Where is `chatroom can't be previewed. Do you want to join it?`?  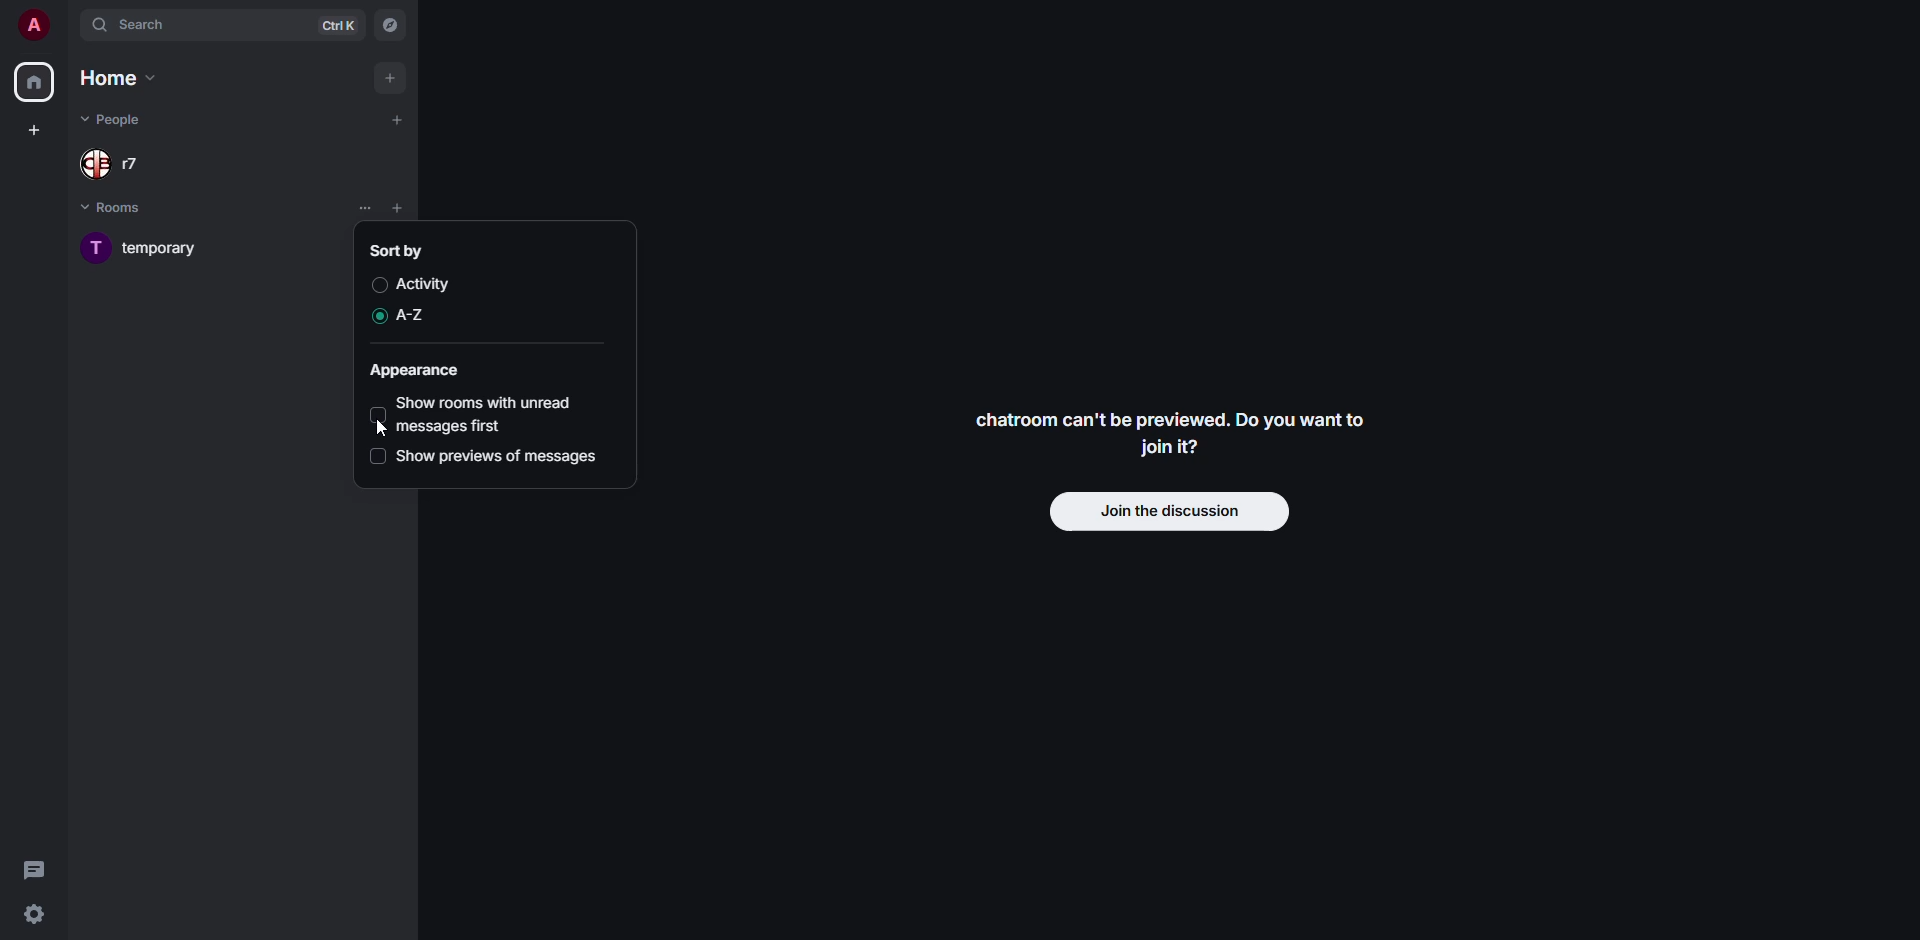 chatroom can't be previewed. Do you want to join it? is located at coordinates (1173, 432).